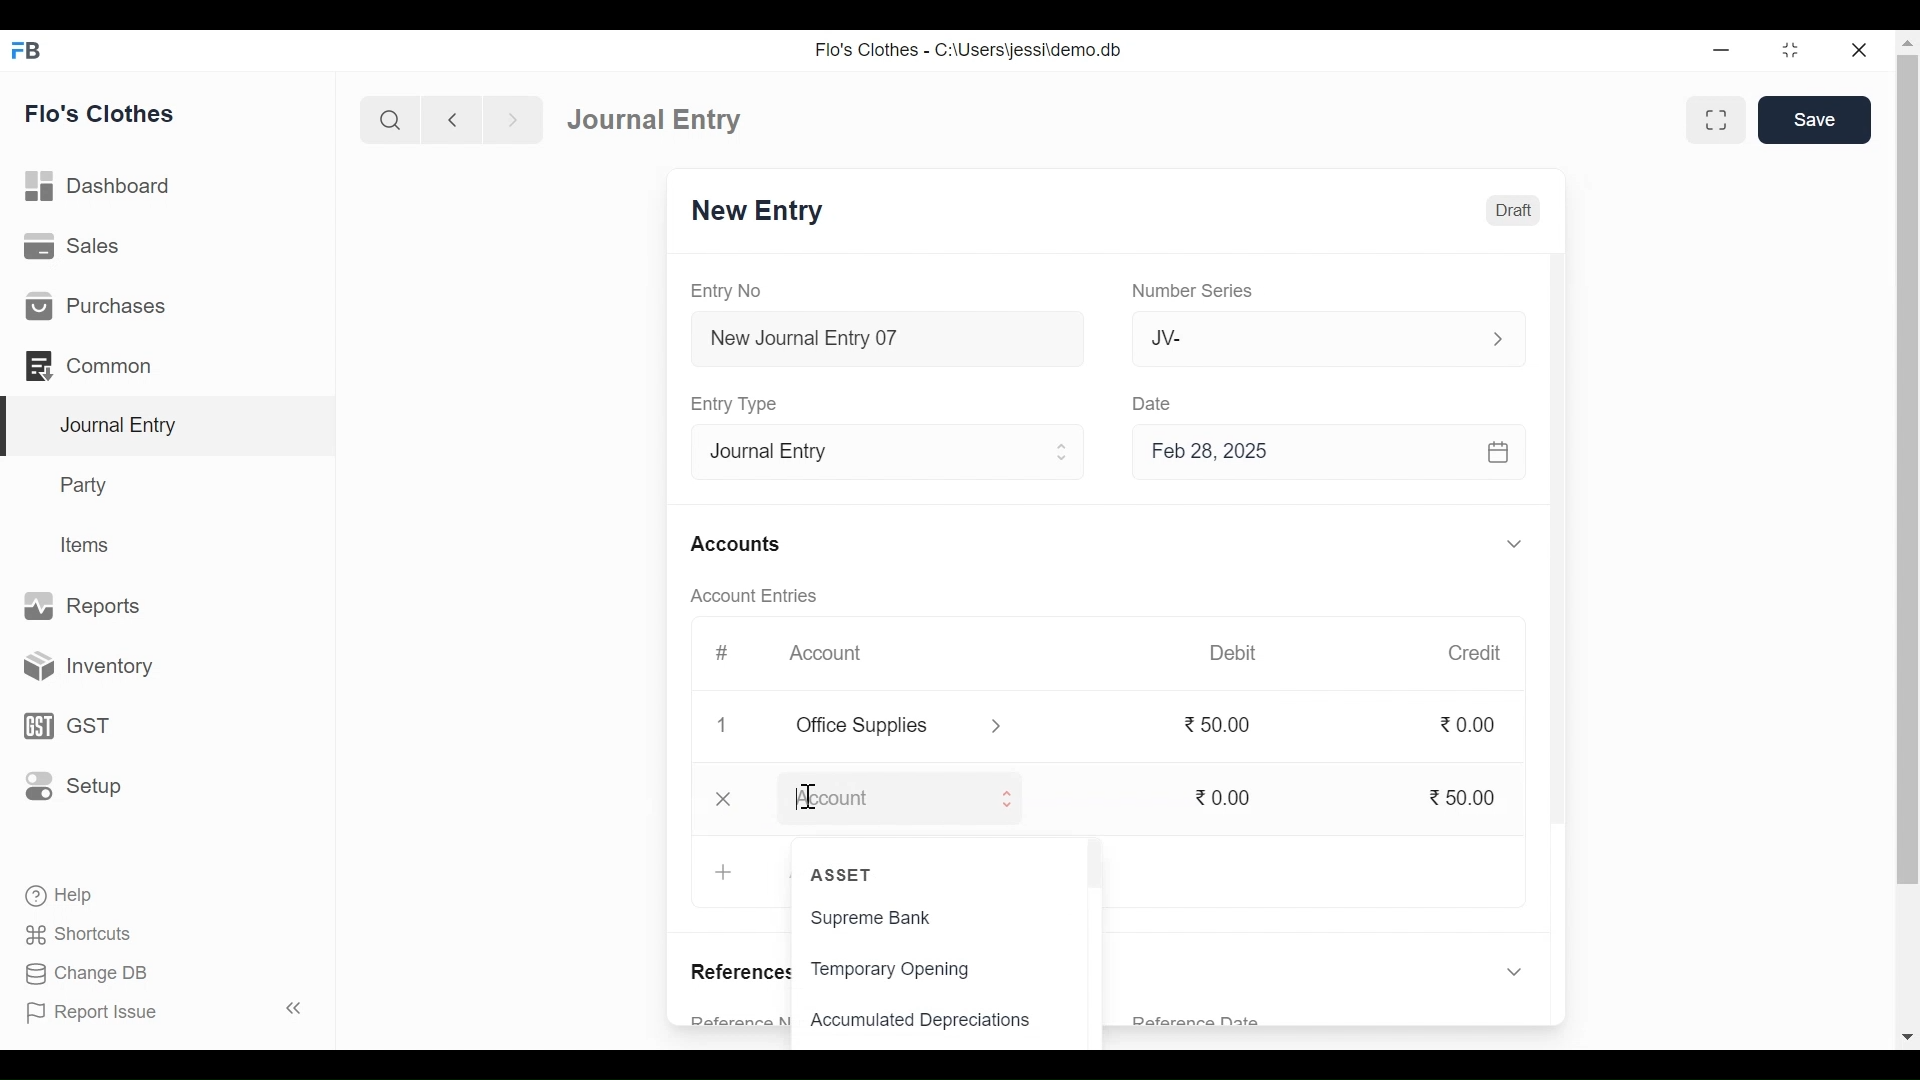 This screenshot has height=1080, width=1920. Describe the element at coordinates (724, 723) in the screenshot. I see `1` at that location.